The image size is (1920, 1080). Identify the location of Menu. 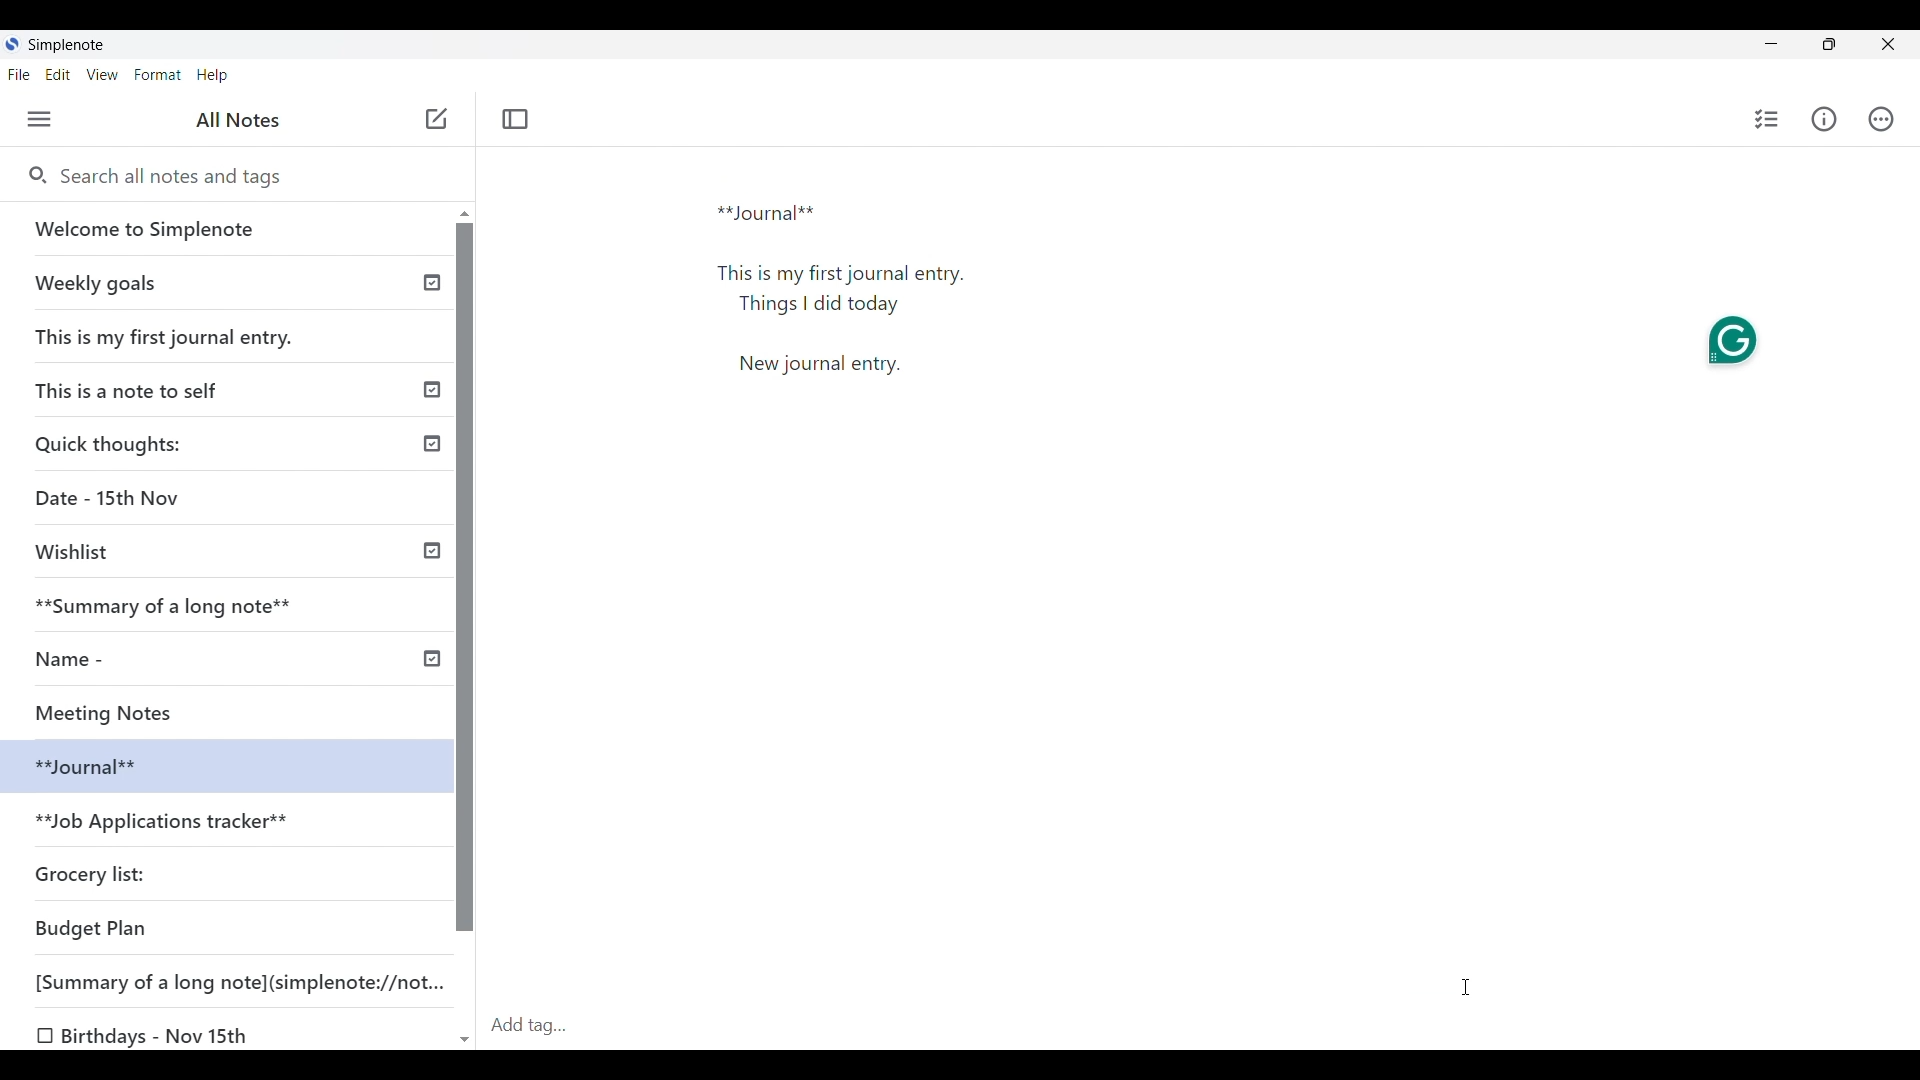
(39, 119).